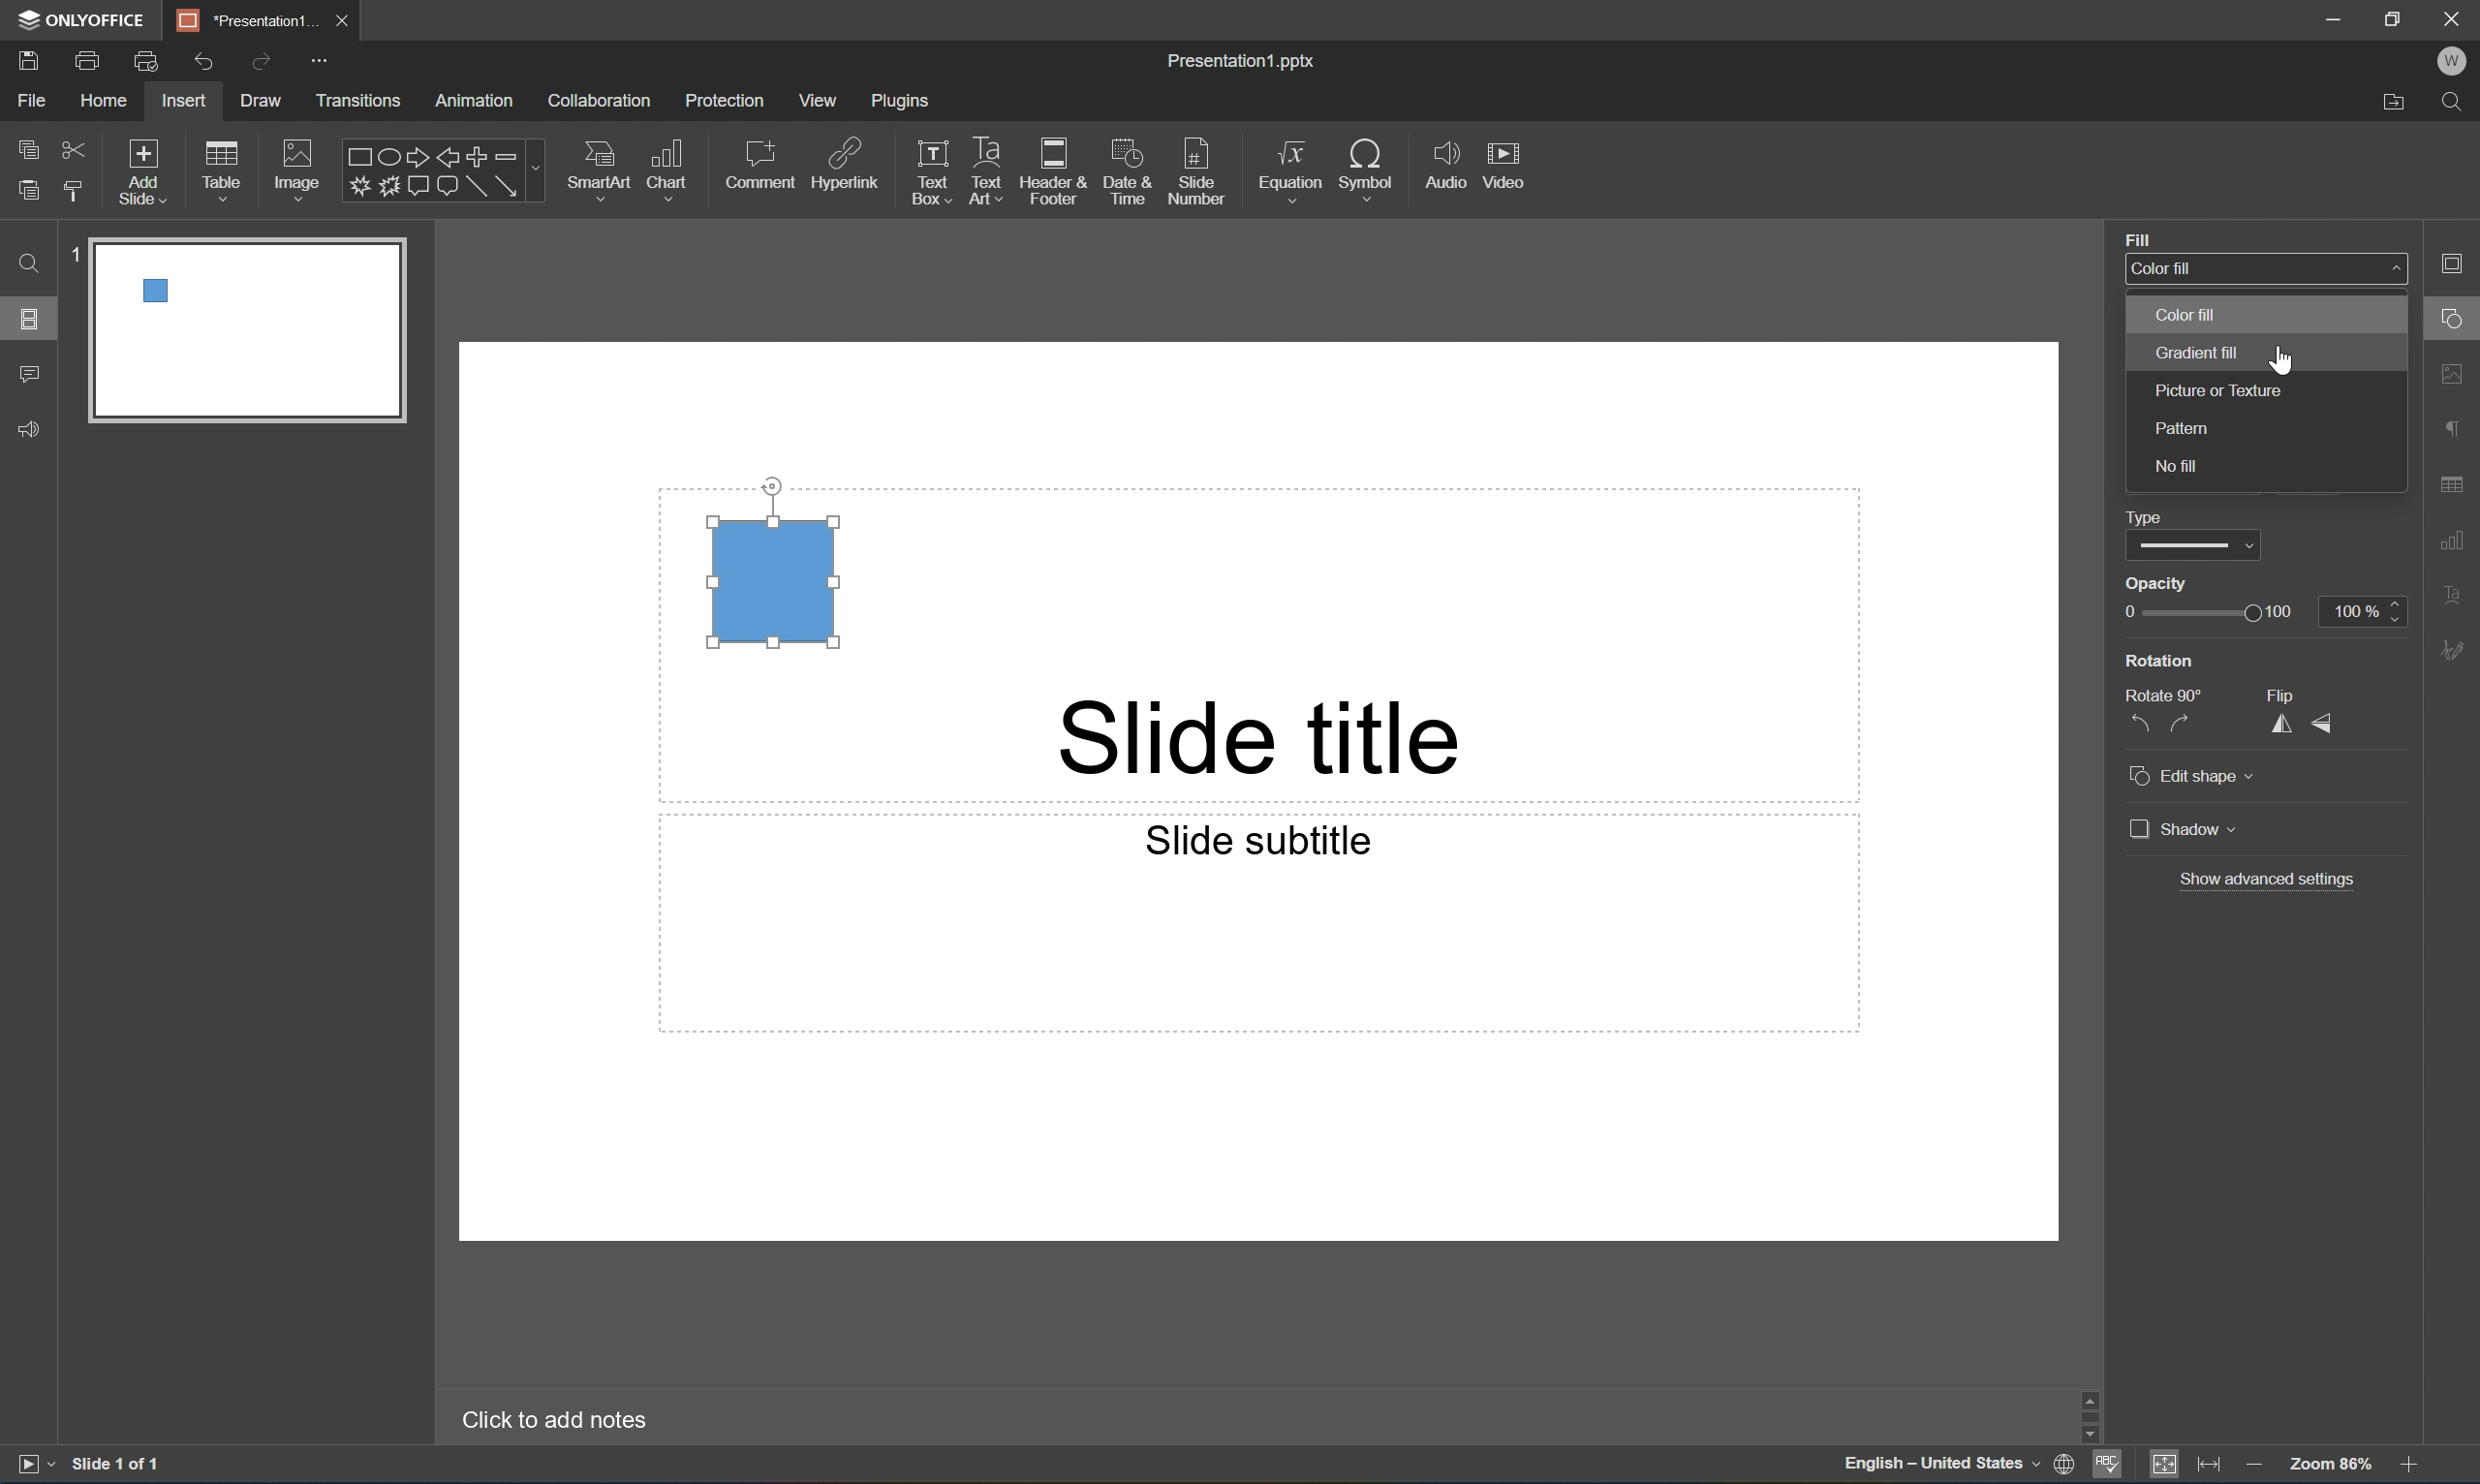 Image resolution: width=2480 pixels, height=1484 pixels. I want to click on Transitions, so click(358, 103).